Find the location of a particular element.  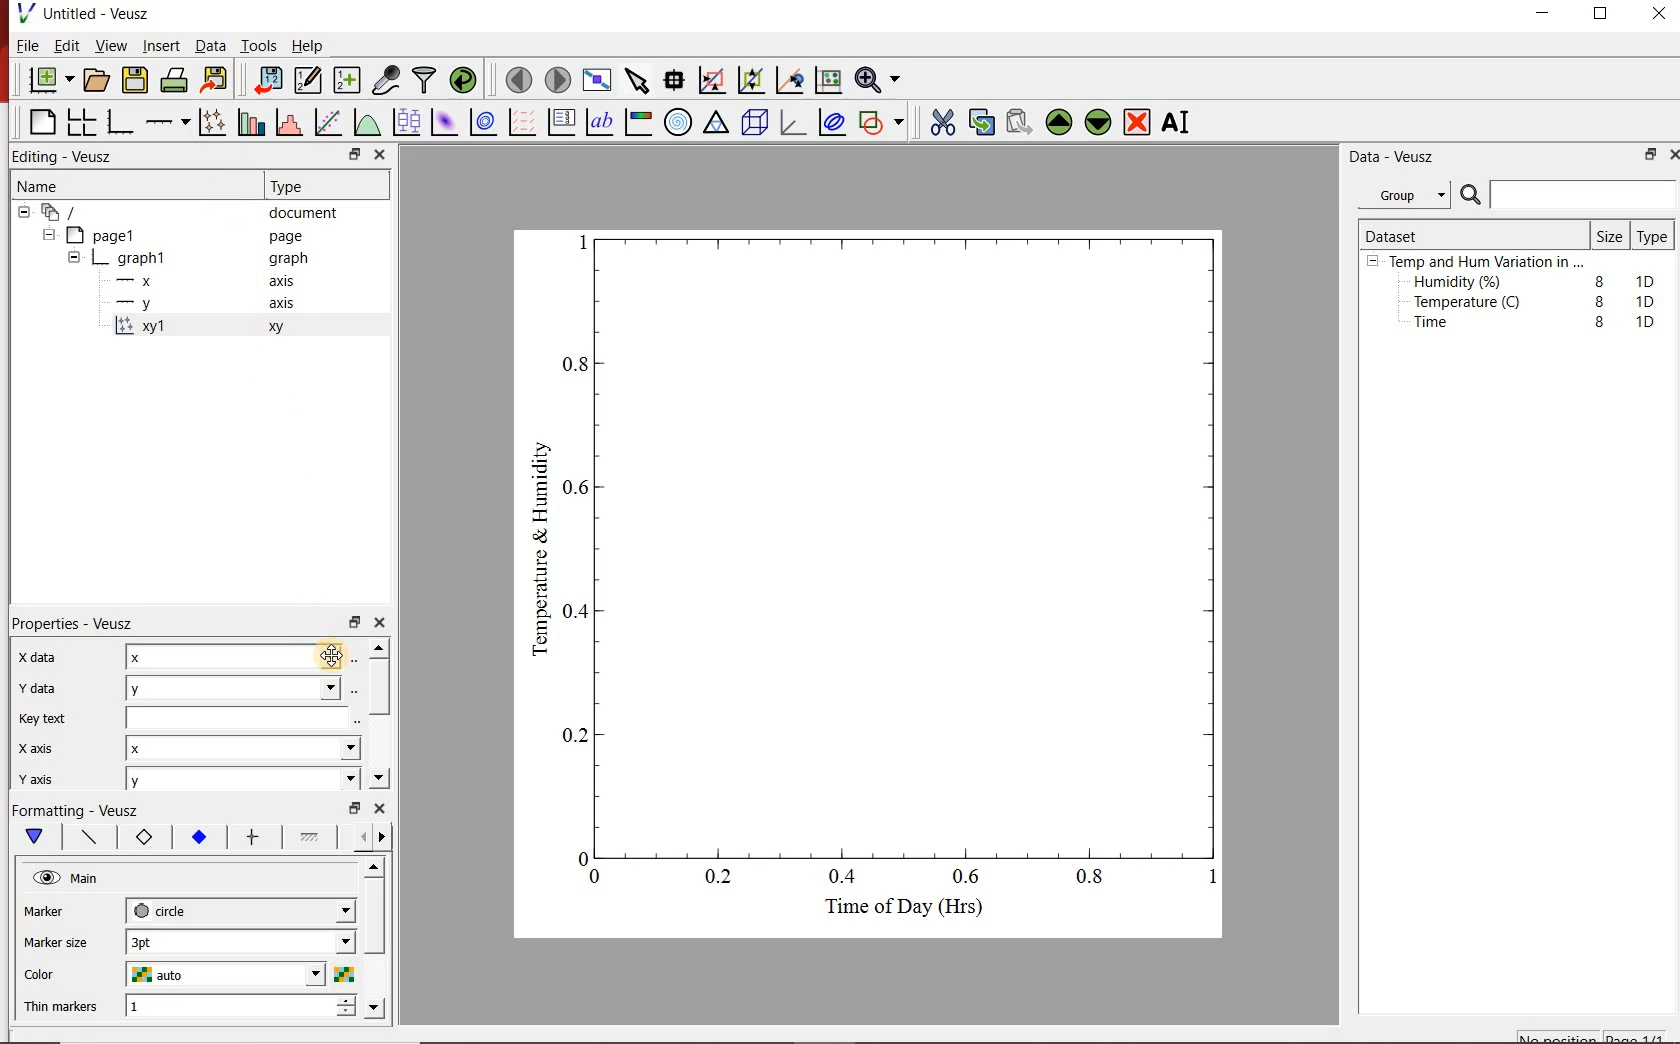

decrease is located at coordinates (345, 1017).